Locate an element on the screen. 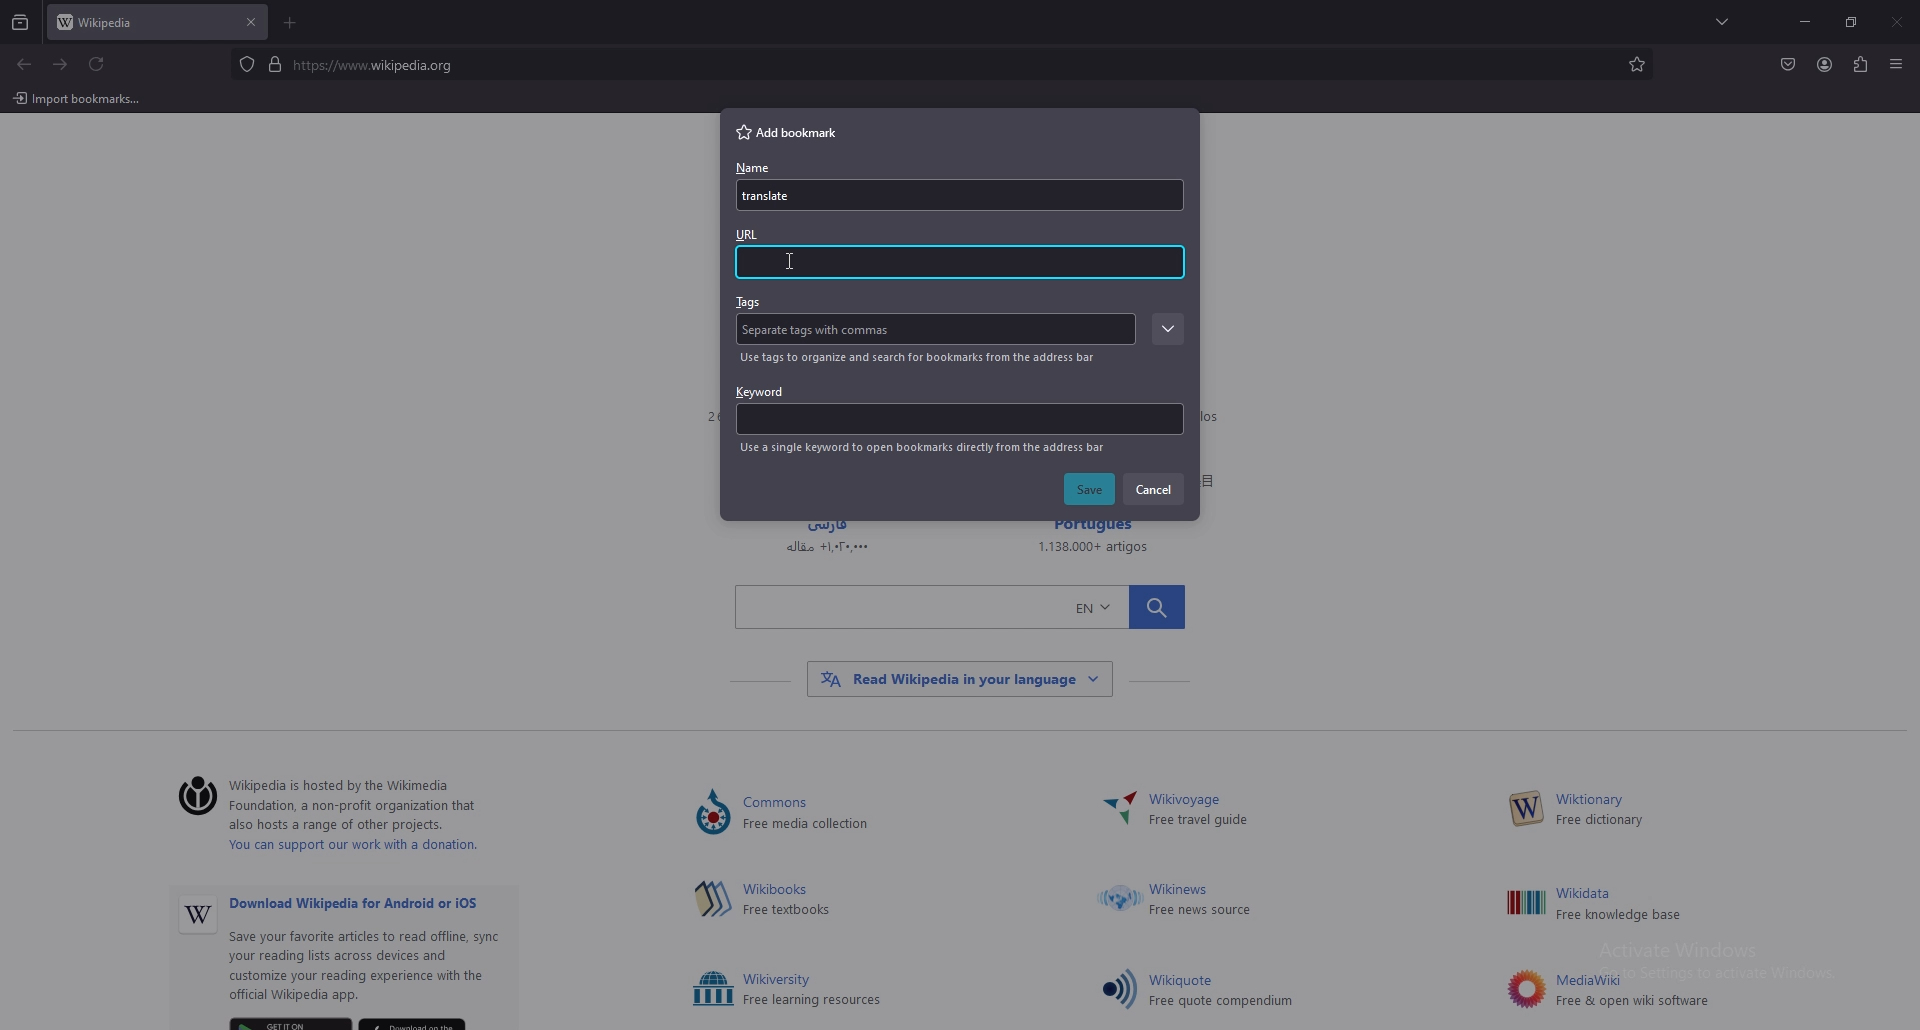 This screenshot has width=1920, height=1030. backward is located at coordinates (24, 66).